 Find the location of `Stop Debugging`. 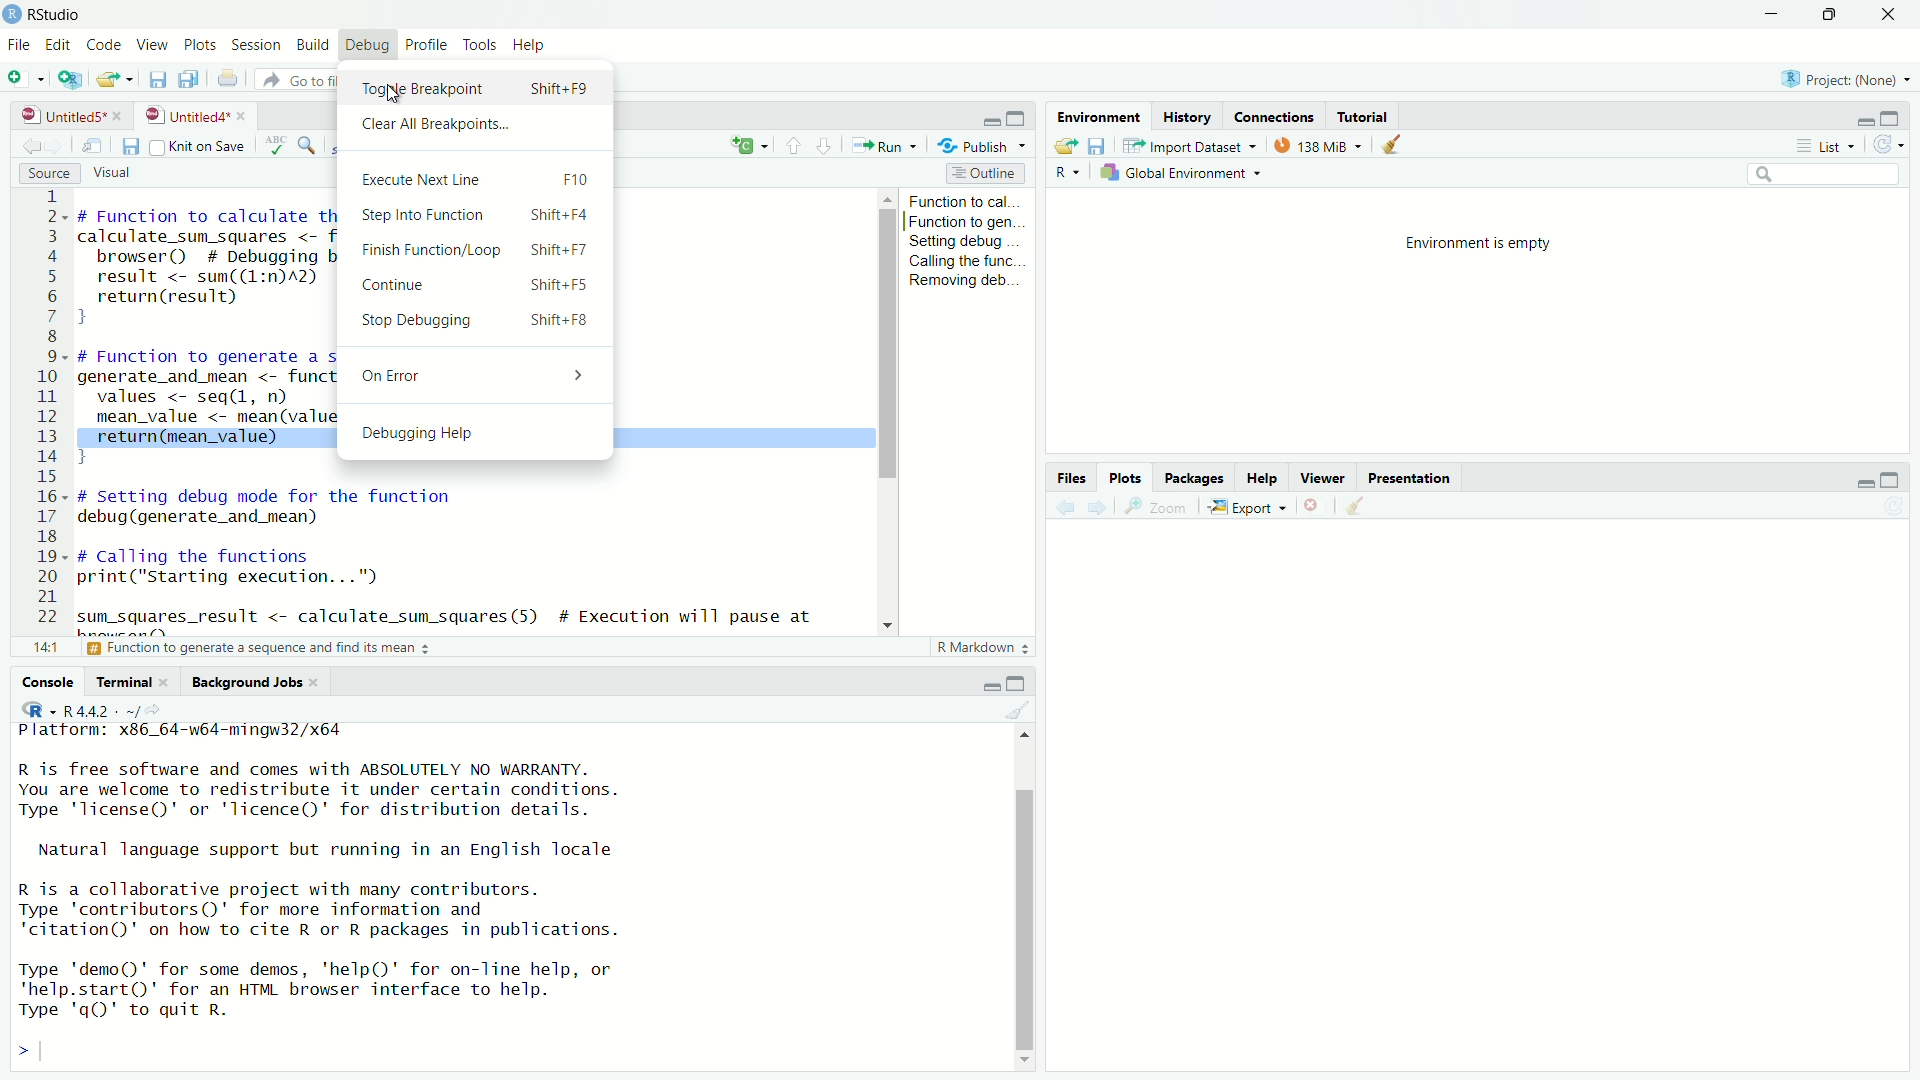

Stop Debugging is located at coordinates (485, 322).